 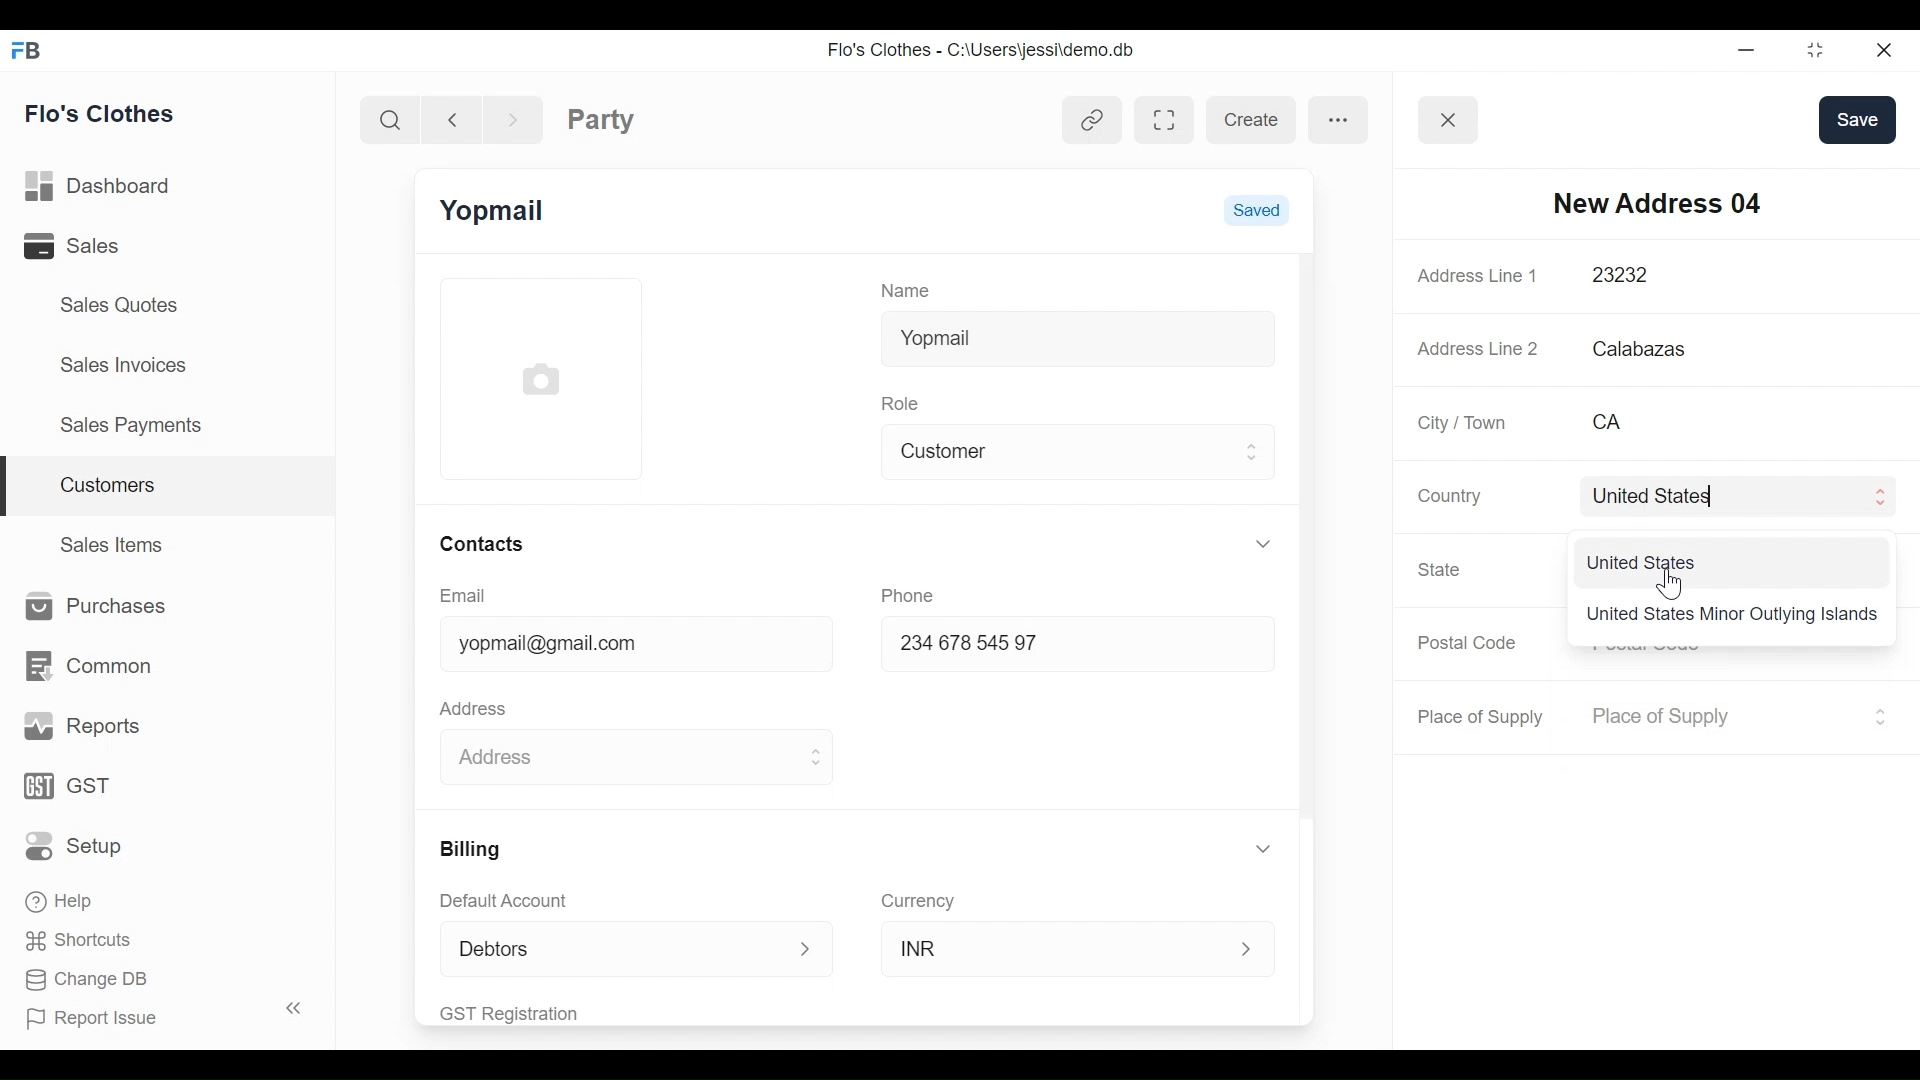 I want to click on Toggle between form and full width view, so click(x=1165, y=120).